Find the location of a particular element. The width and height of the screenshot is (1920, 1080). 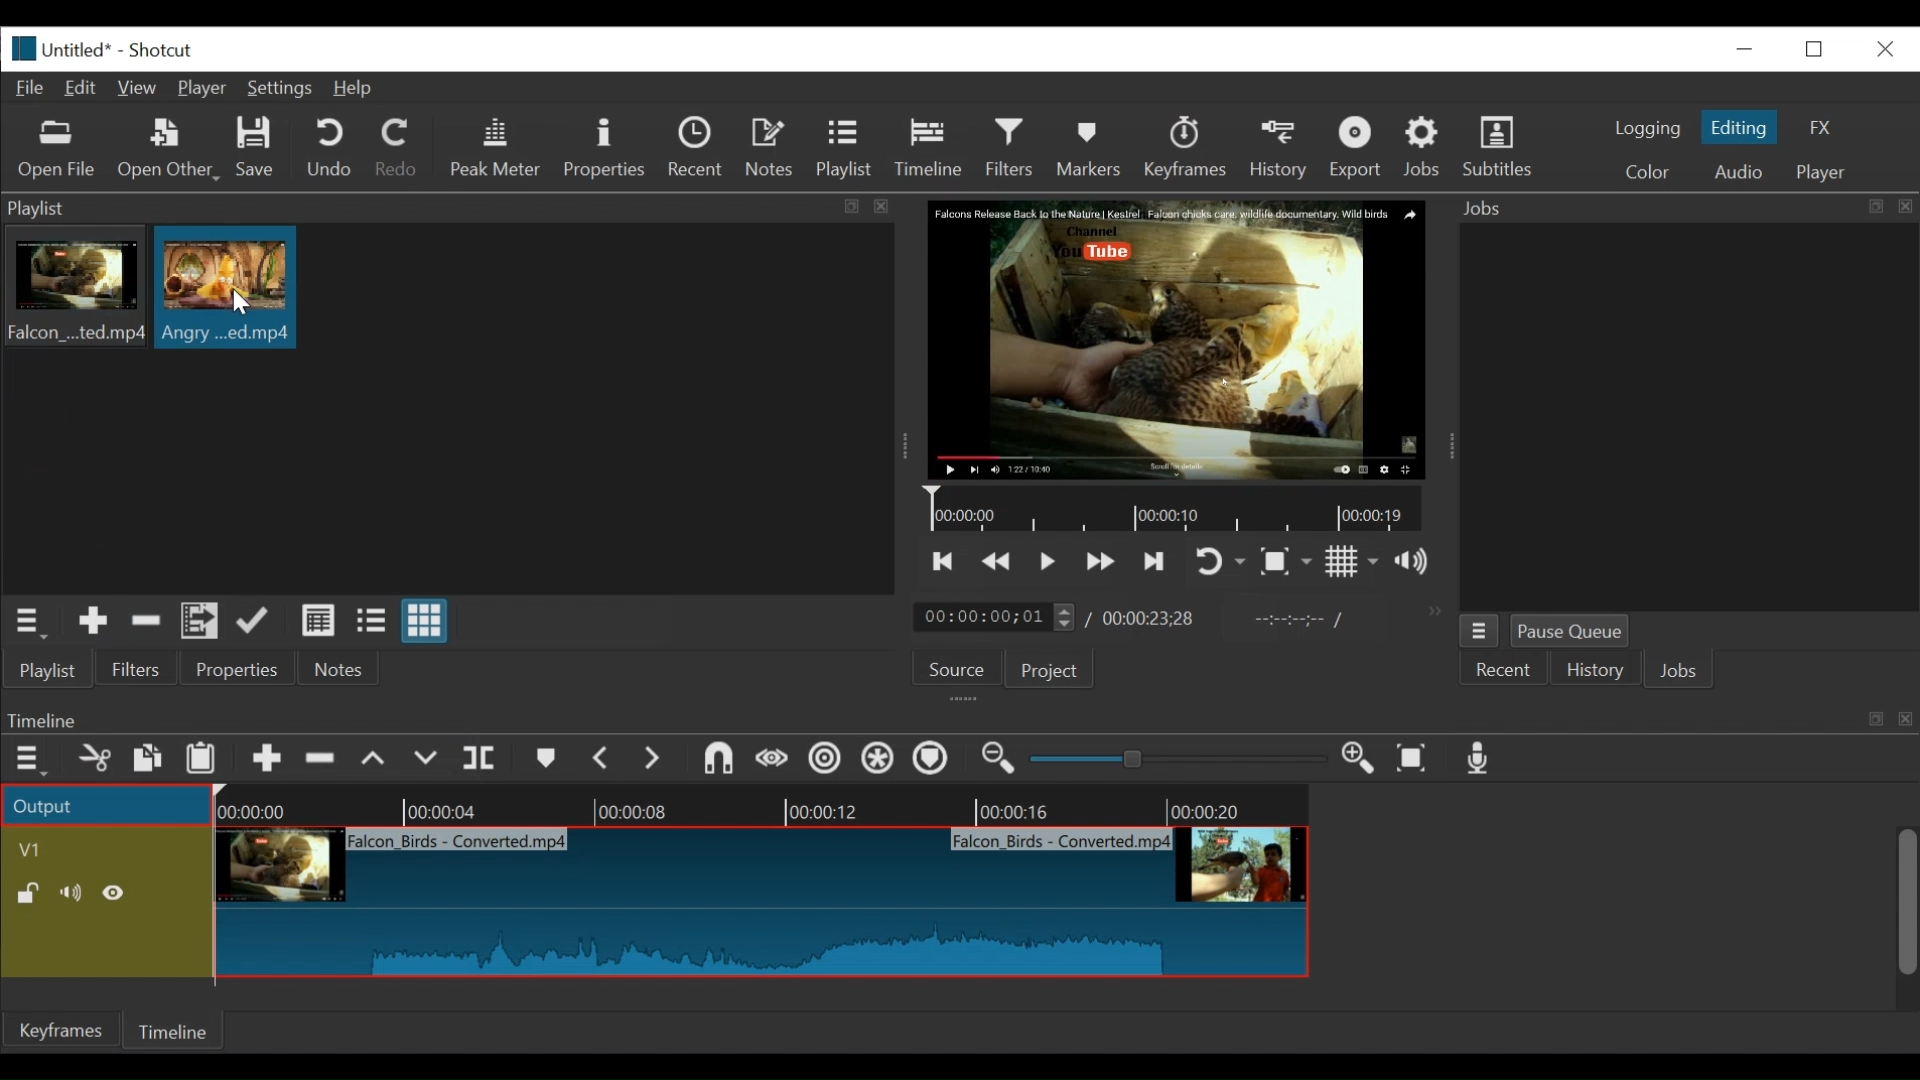

File name is located at coordinates (80, 52).